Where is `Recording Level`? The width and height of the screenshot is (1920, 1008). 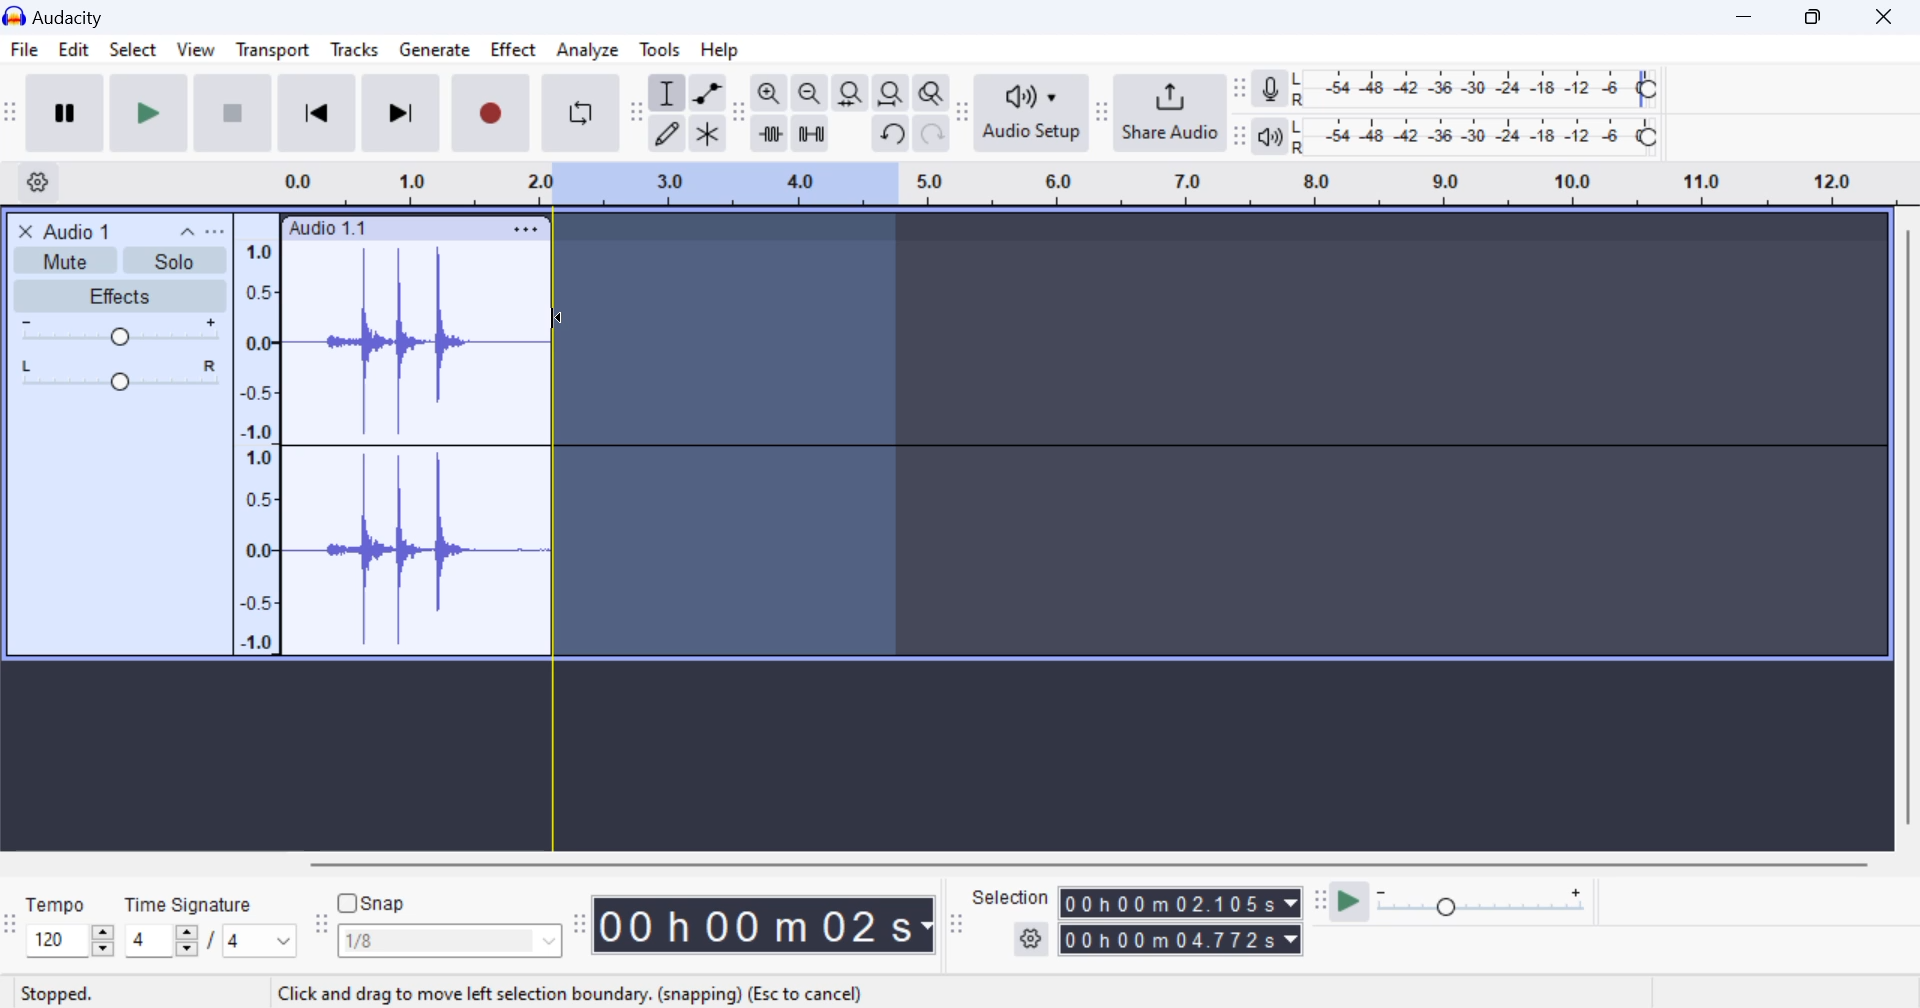
Recording Level is located at coordinates (1475, 89).